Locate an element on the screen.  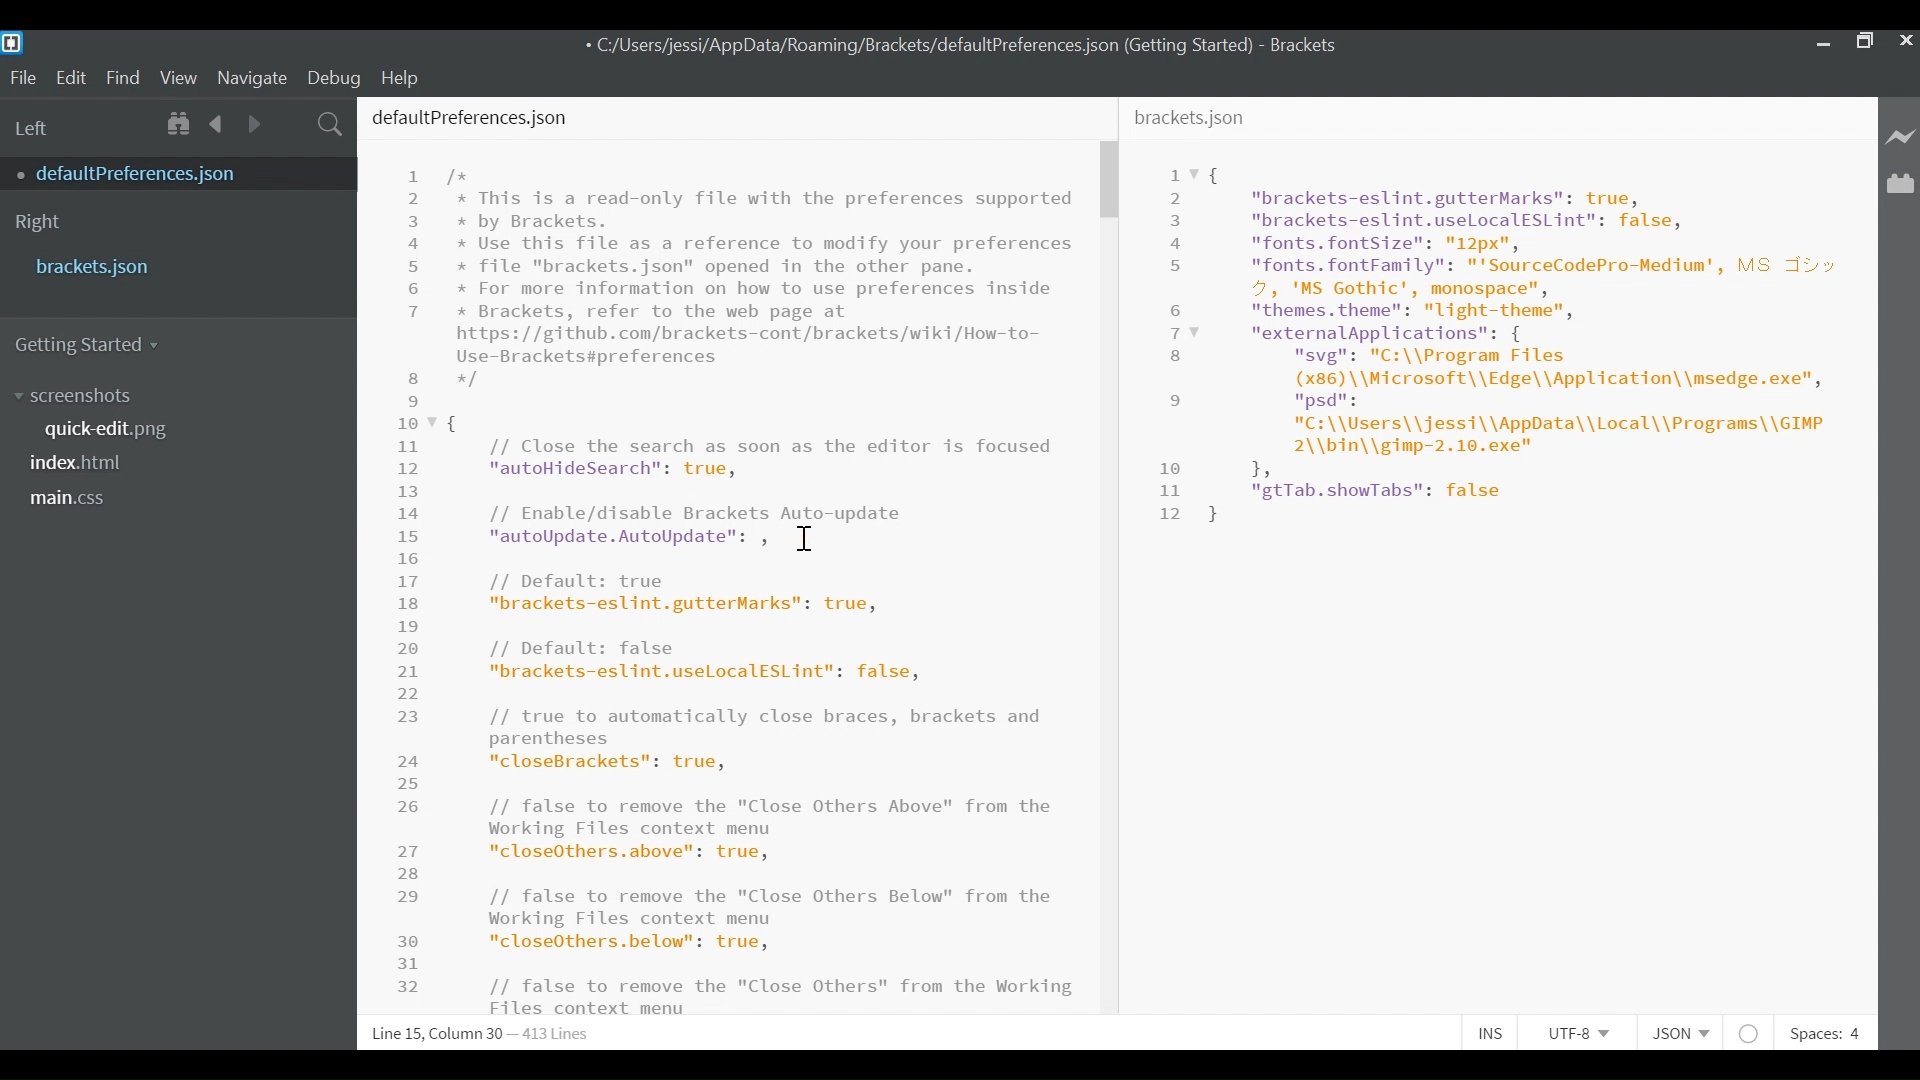
Navigate is located at coordinates (253, 76).